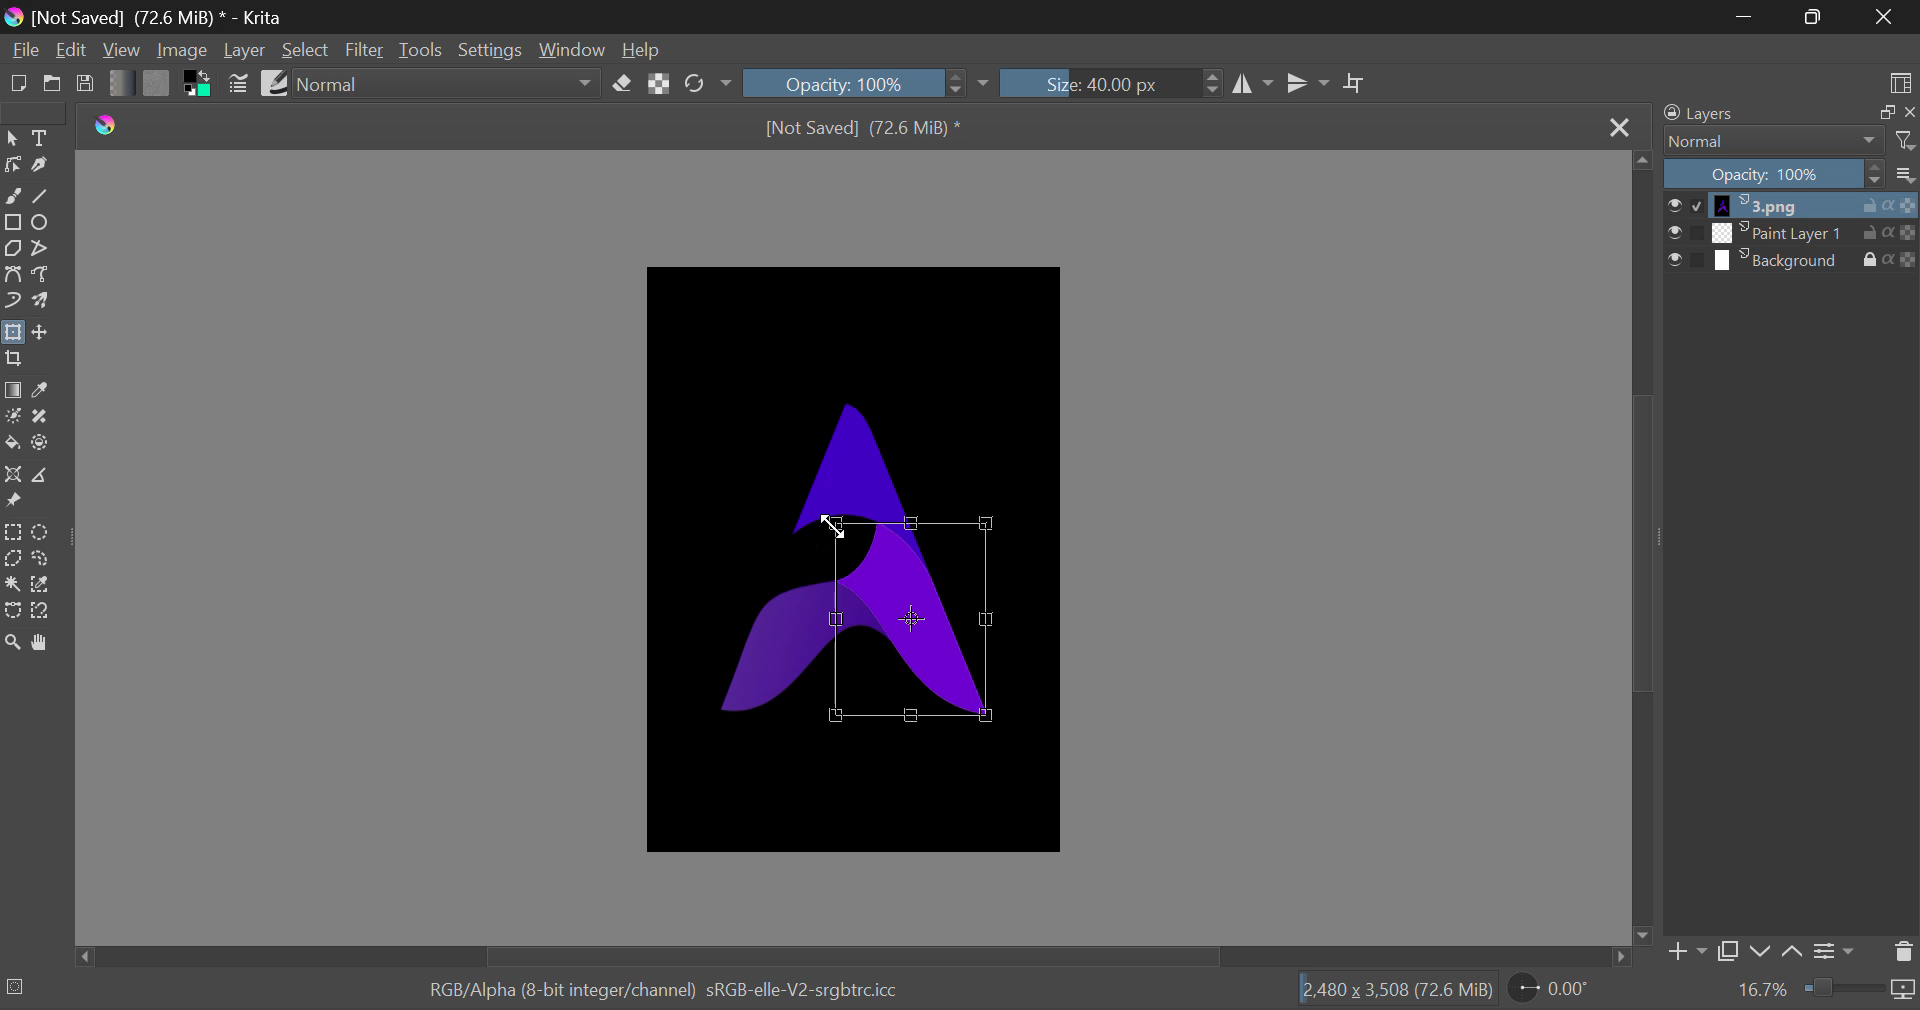  Describe the element at coordinates (1111, 84) in the screenshot. I see `Brush Size` at that location.